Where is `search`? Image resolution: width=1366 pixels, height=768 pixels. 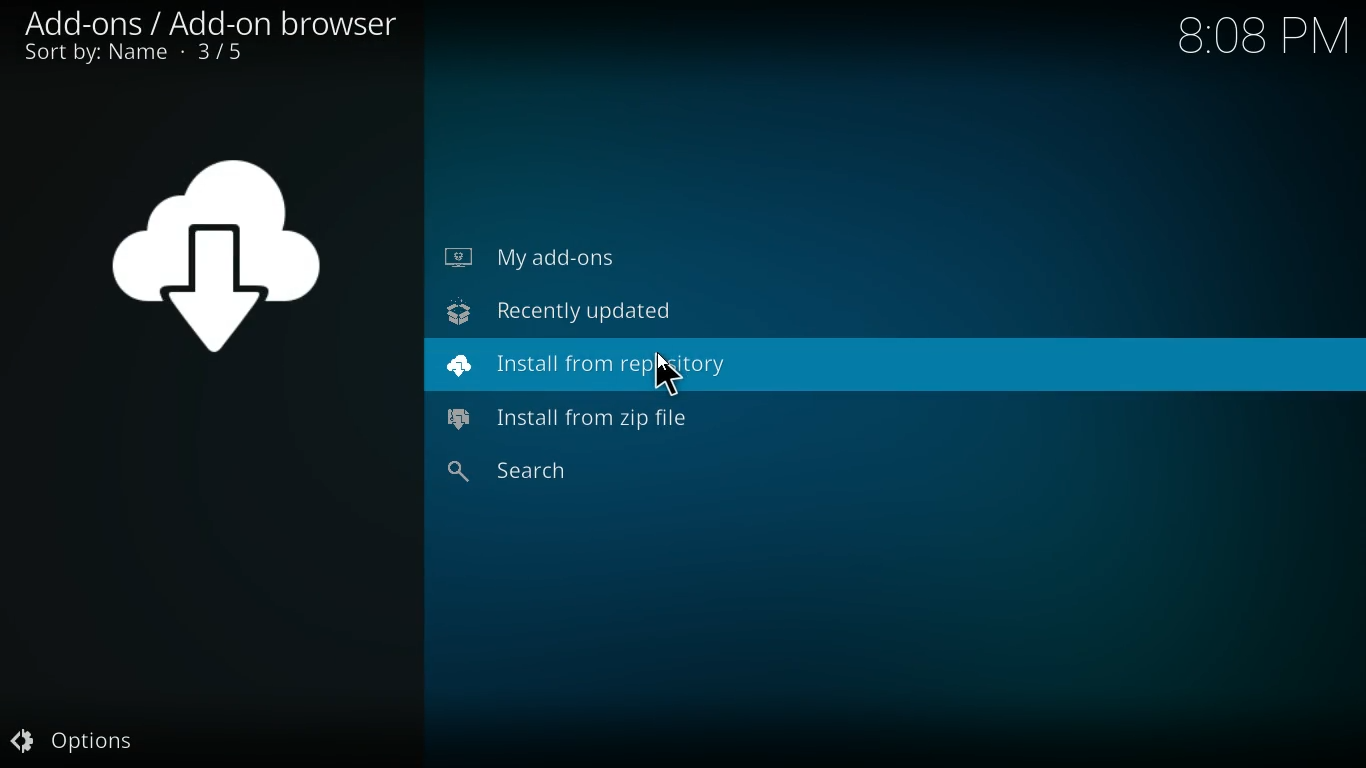
search is located at coordinates (534, 475).